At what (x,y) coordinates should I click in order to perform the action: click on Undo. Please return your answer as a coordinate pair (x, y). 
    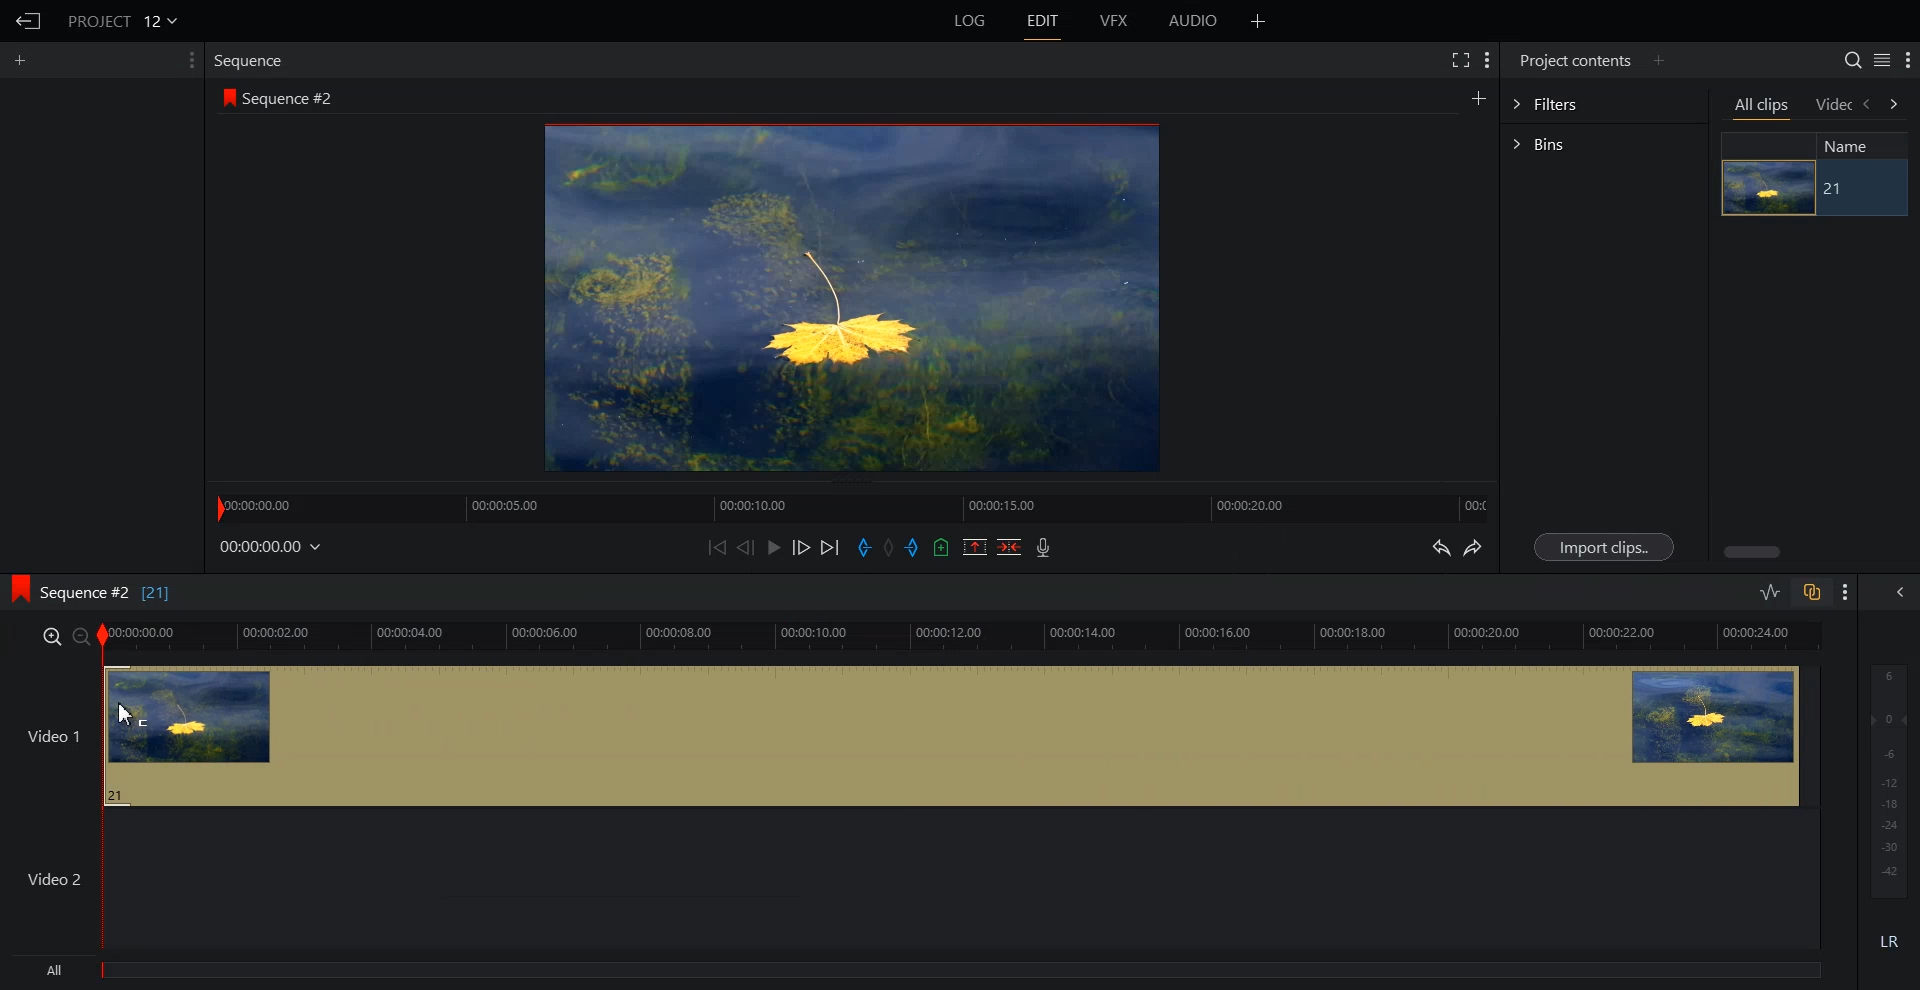
    Looking at the image, I should click on (1440, 547).